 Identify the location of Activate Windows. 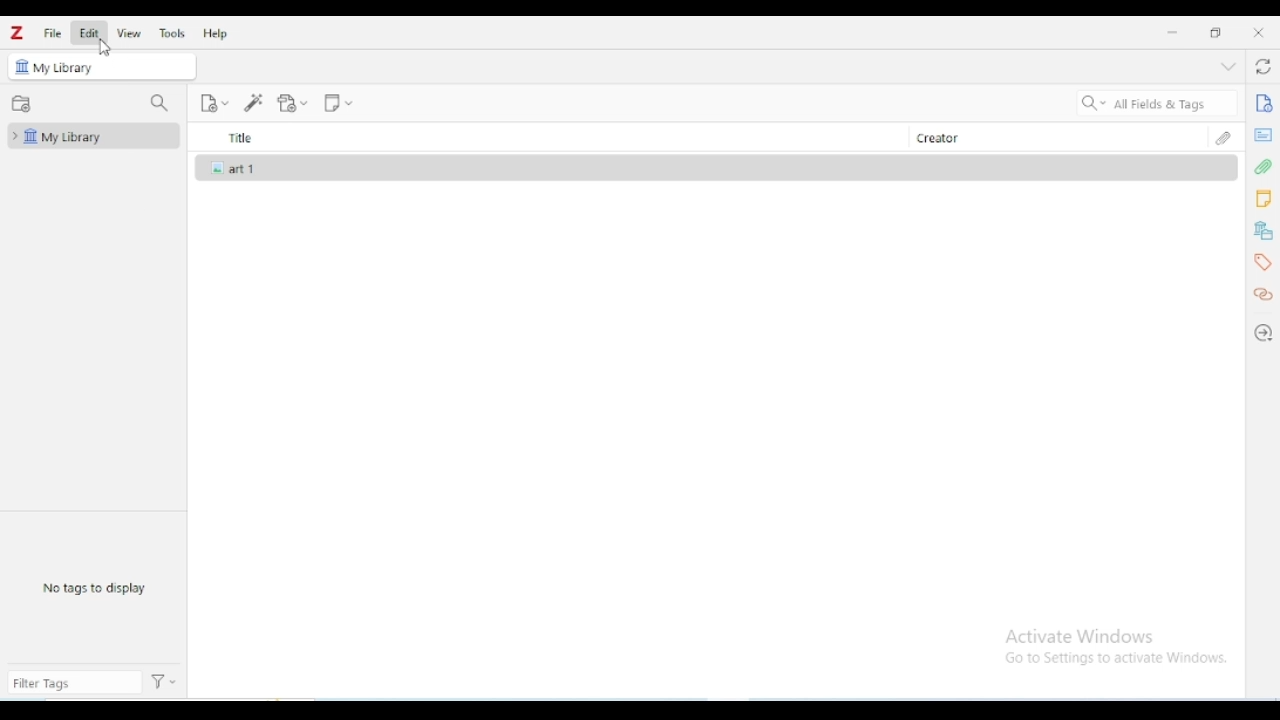
(1085, 635).